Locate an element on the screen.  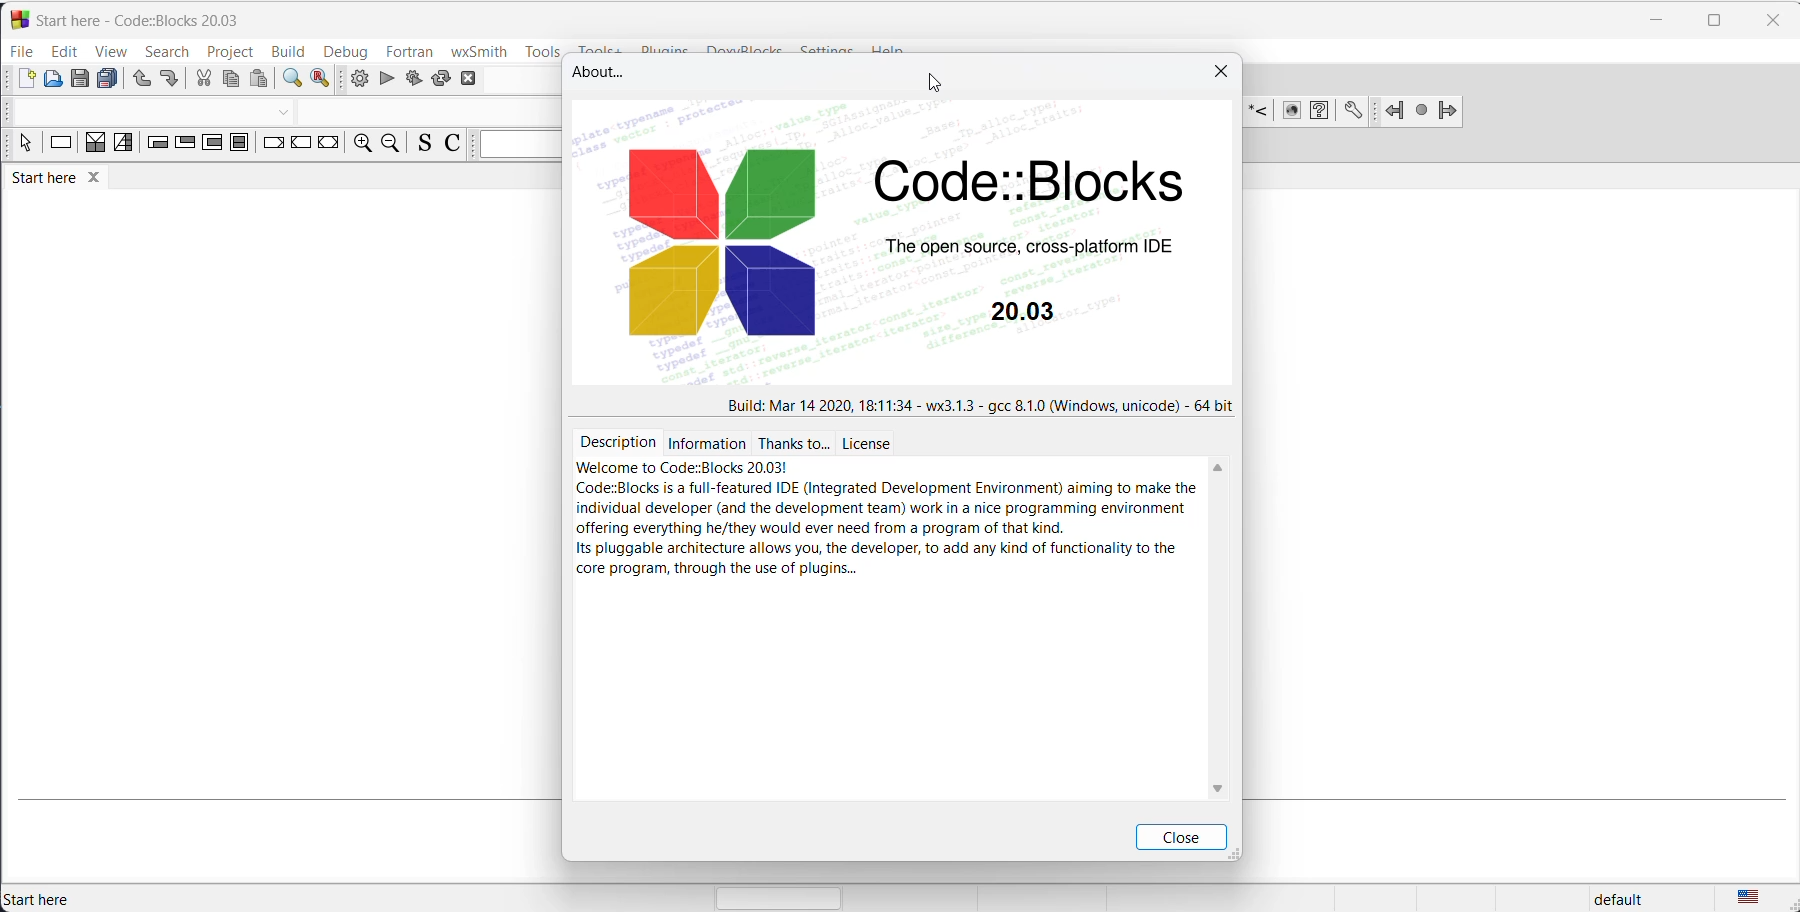
redo is located at coordinates (169, 79).